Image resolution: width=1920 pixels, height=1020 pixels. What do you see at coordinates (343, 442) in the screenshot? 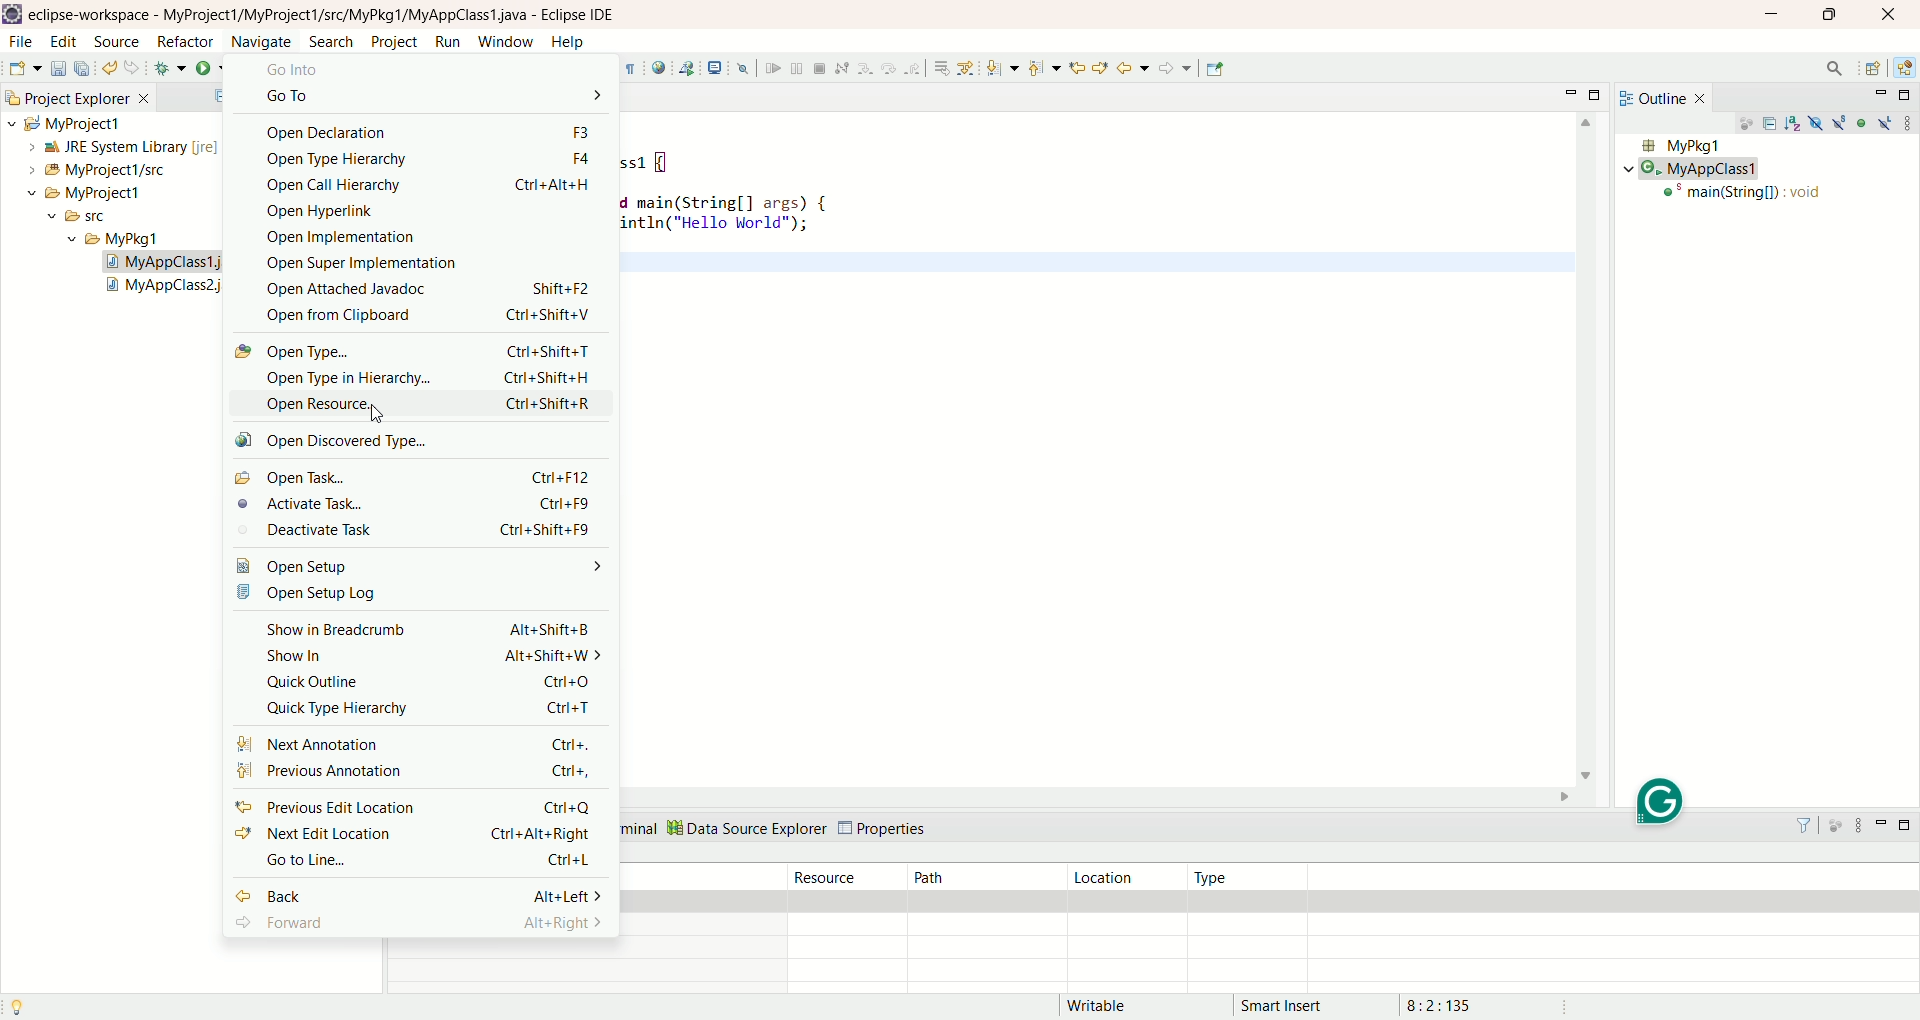
I see `open discovered type` at bounding box center [343, 442].